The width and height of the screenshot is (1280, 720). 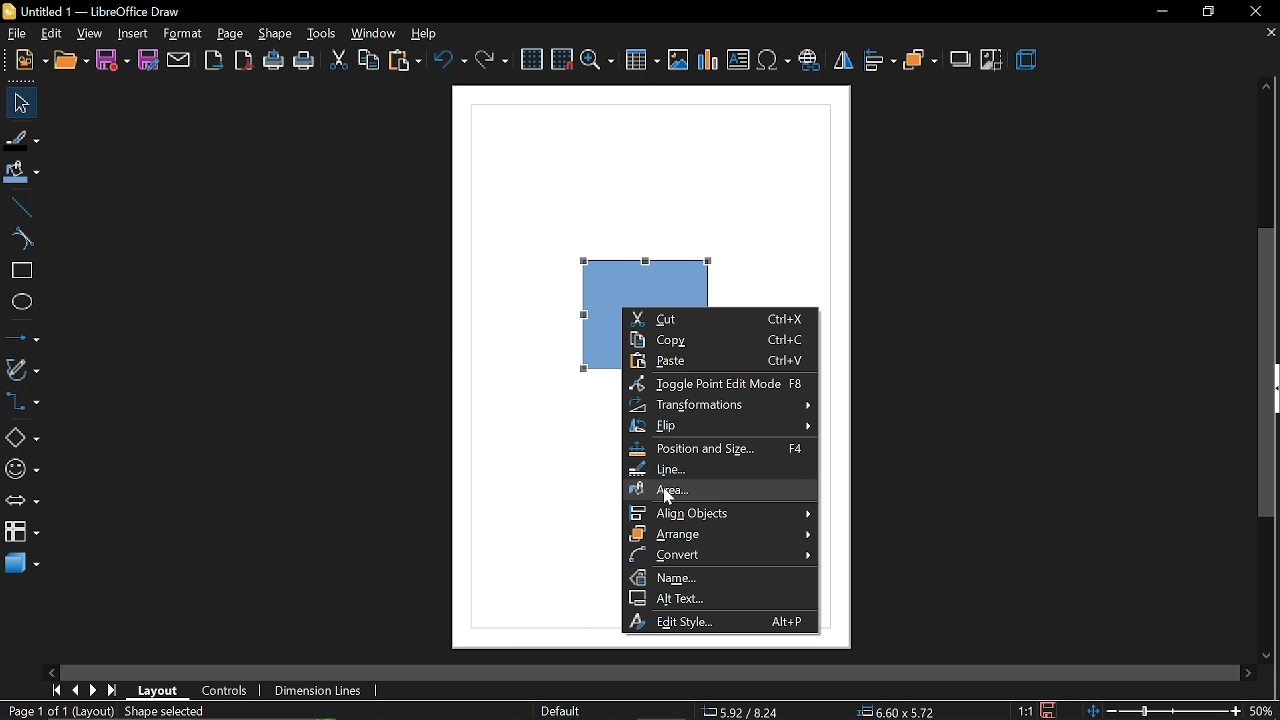 What do you see at coordinates (318, 690) in the screenshot?
I see `dimension lines` at bounding box center [318, 690].